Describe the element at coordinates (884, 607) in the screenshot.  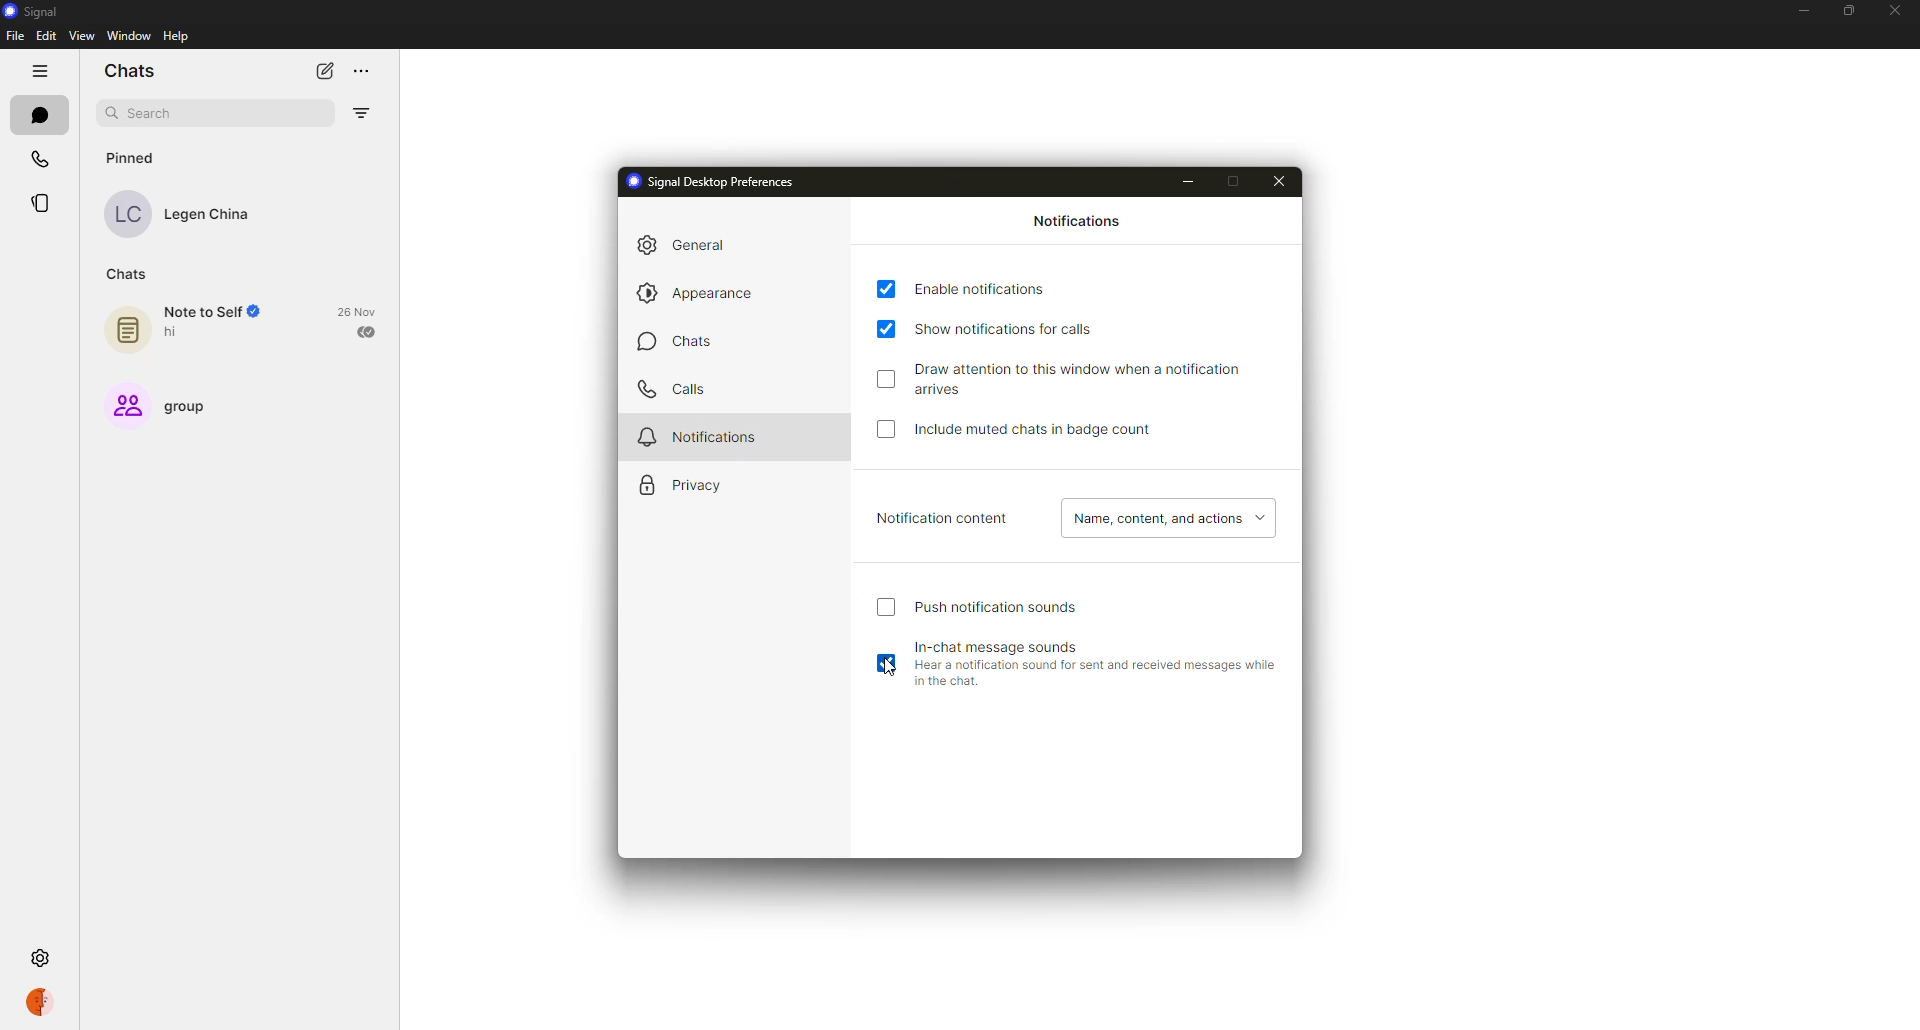
I see `click to enable` at that location.